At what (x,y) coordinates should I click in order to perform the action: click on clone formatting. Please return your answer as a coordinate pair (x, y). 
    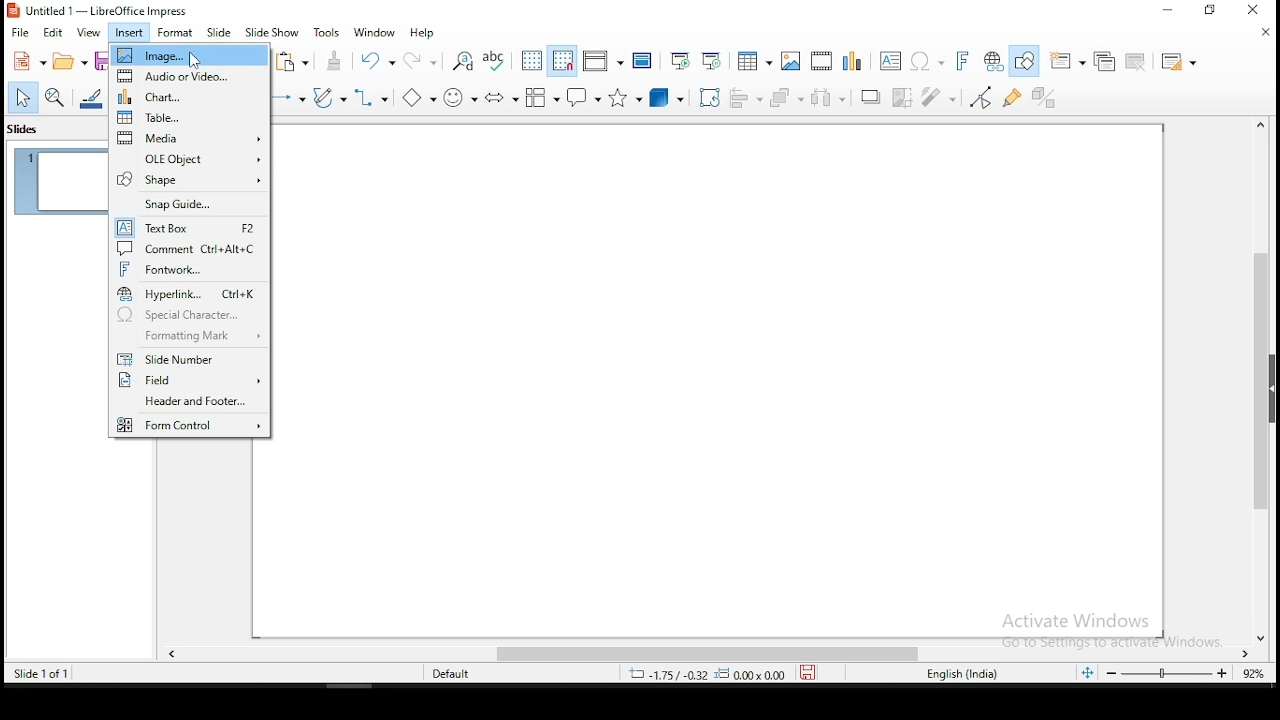
    Looking at the image, I should click on (335, 60).